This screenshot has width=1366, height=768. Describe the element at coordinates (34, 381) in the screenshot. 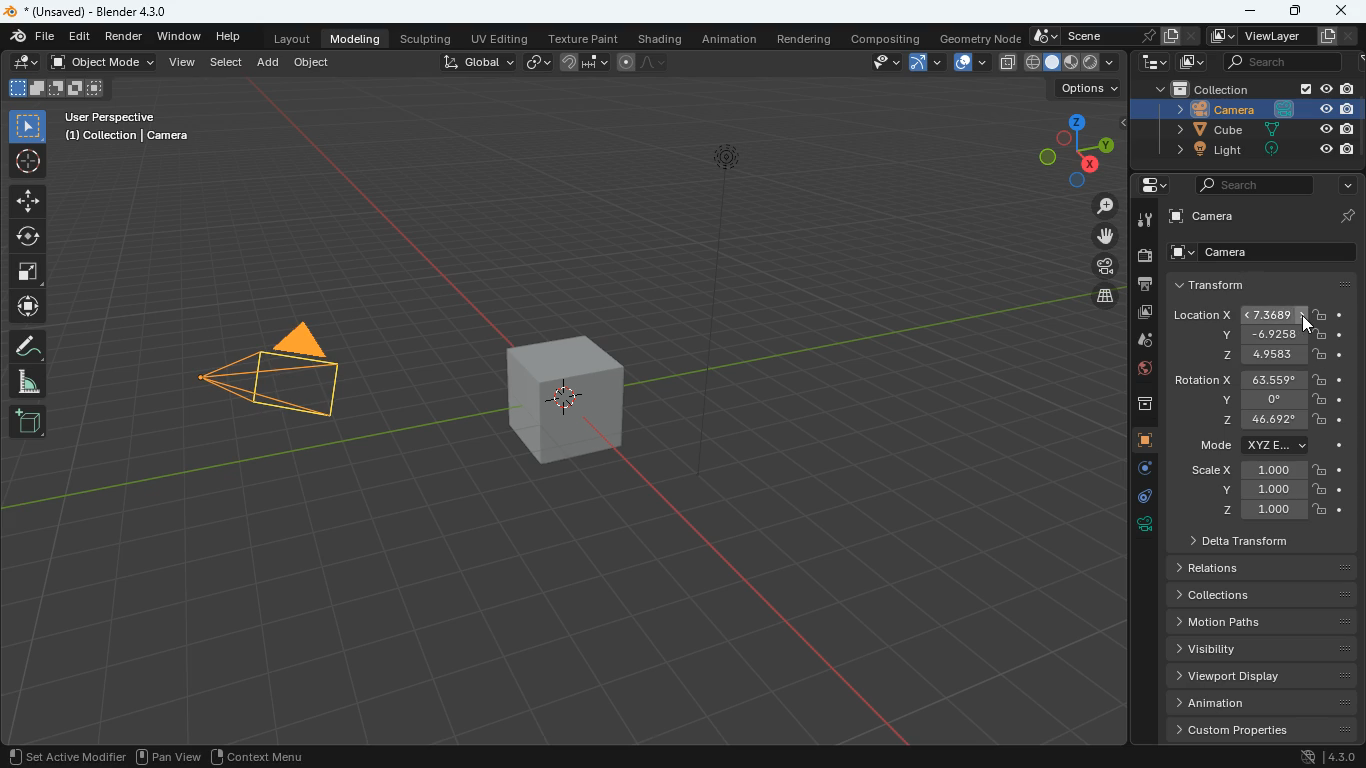

I see `angle` at that location.